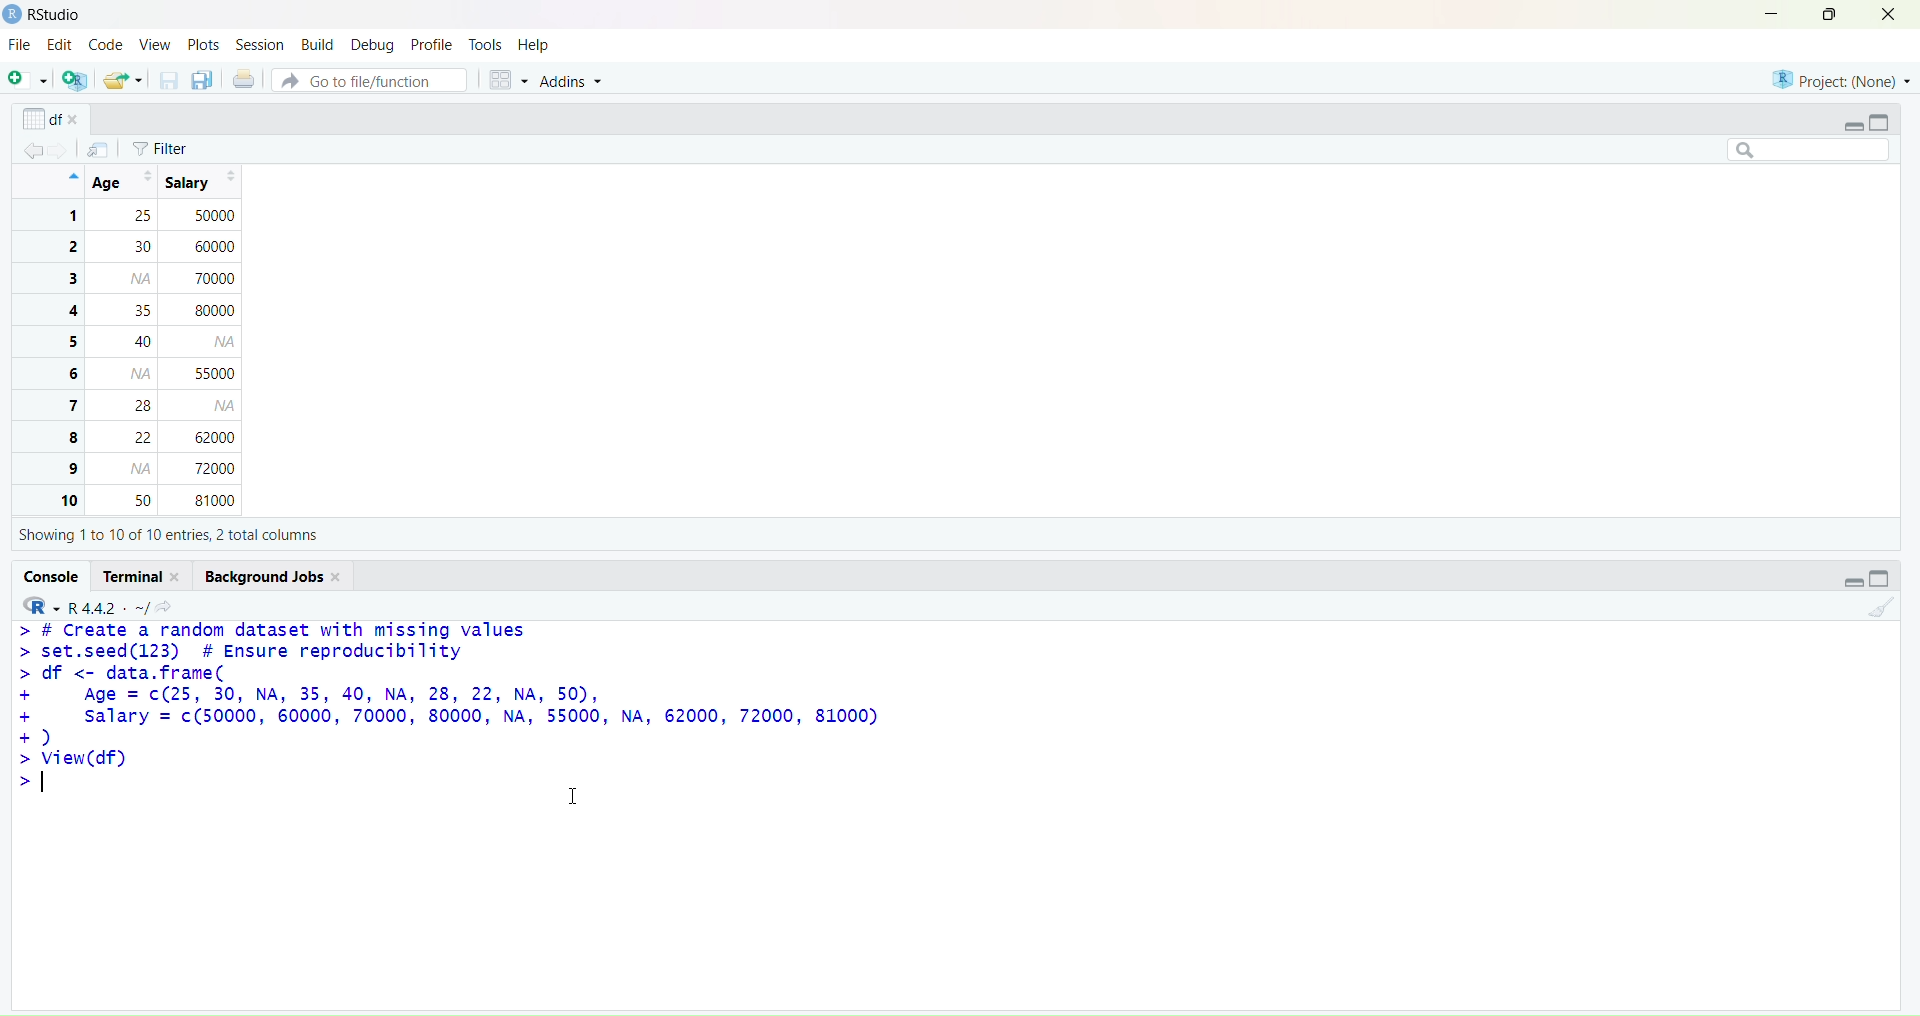 The height and width of the screenshot is (1016, 1920). I want to click on edit, so click(61, 45).